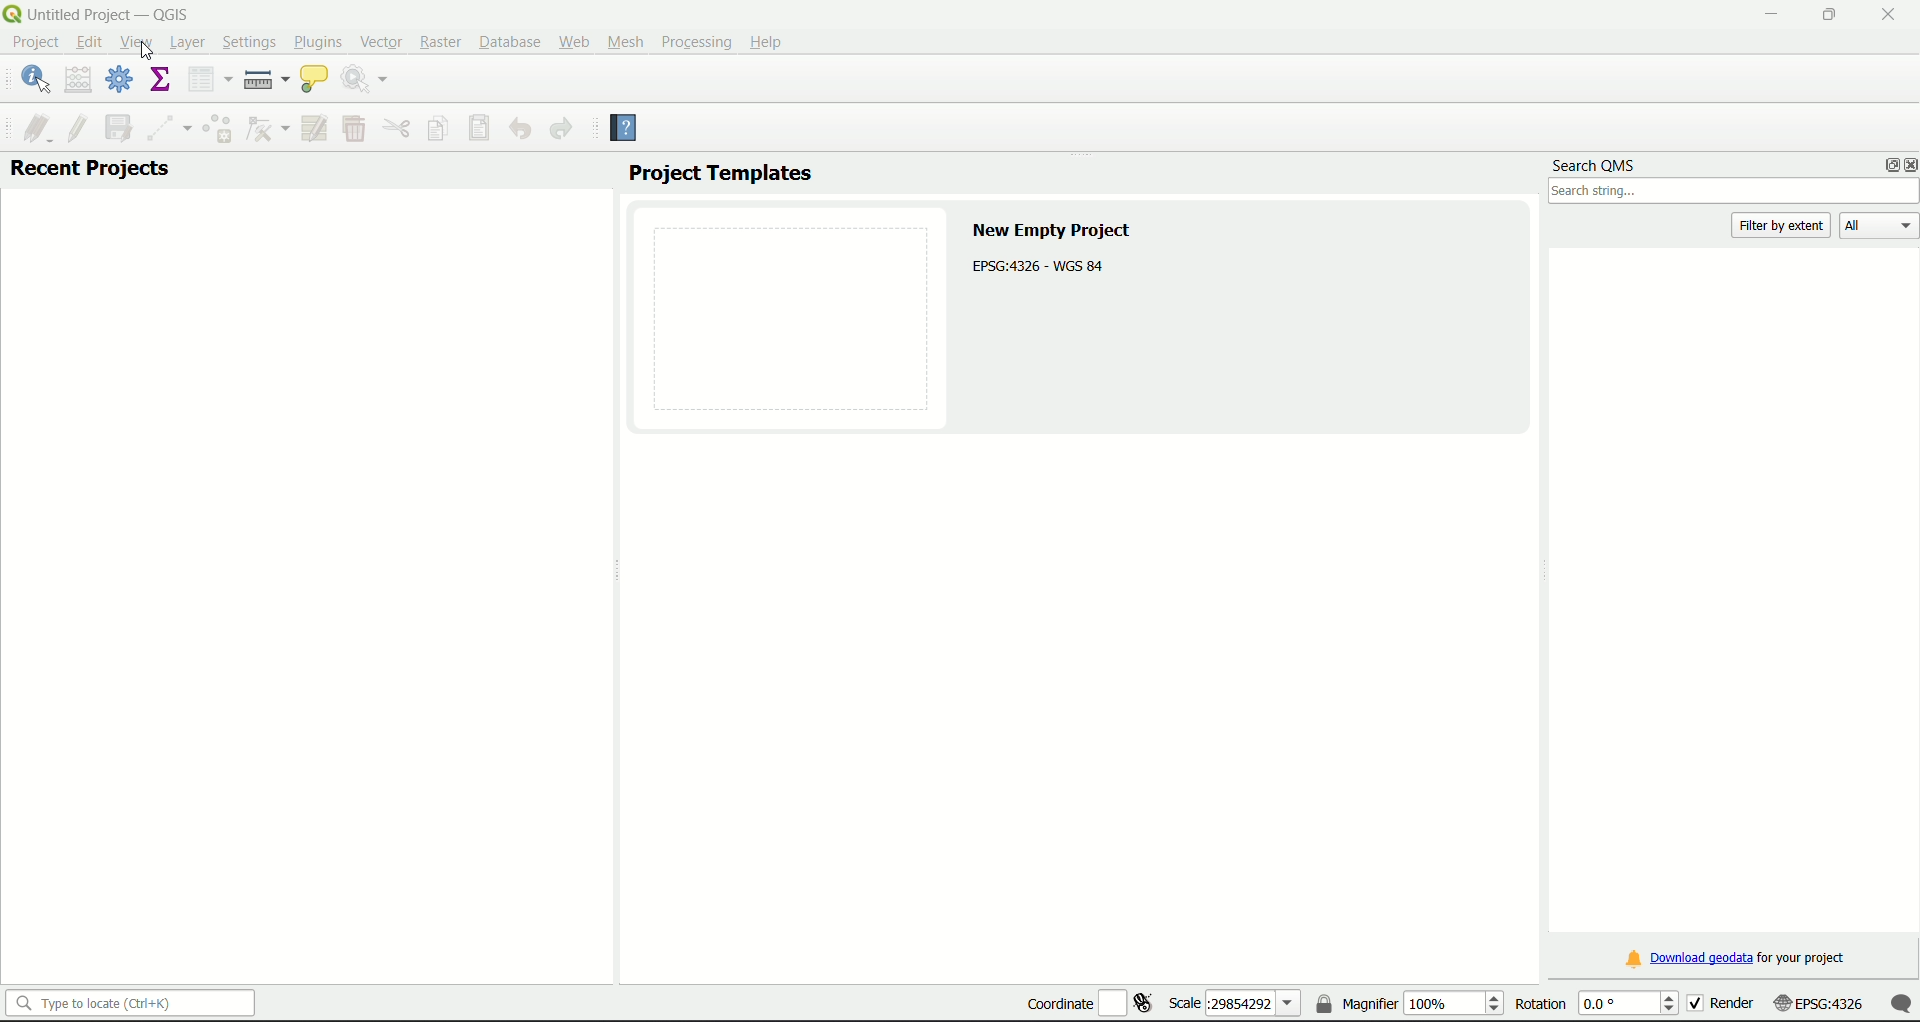 The width and height of the screenshot is (1920, 1022). Describe the element at coordinates (1735, 192) in the screenshot. I see `search box` at that location.